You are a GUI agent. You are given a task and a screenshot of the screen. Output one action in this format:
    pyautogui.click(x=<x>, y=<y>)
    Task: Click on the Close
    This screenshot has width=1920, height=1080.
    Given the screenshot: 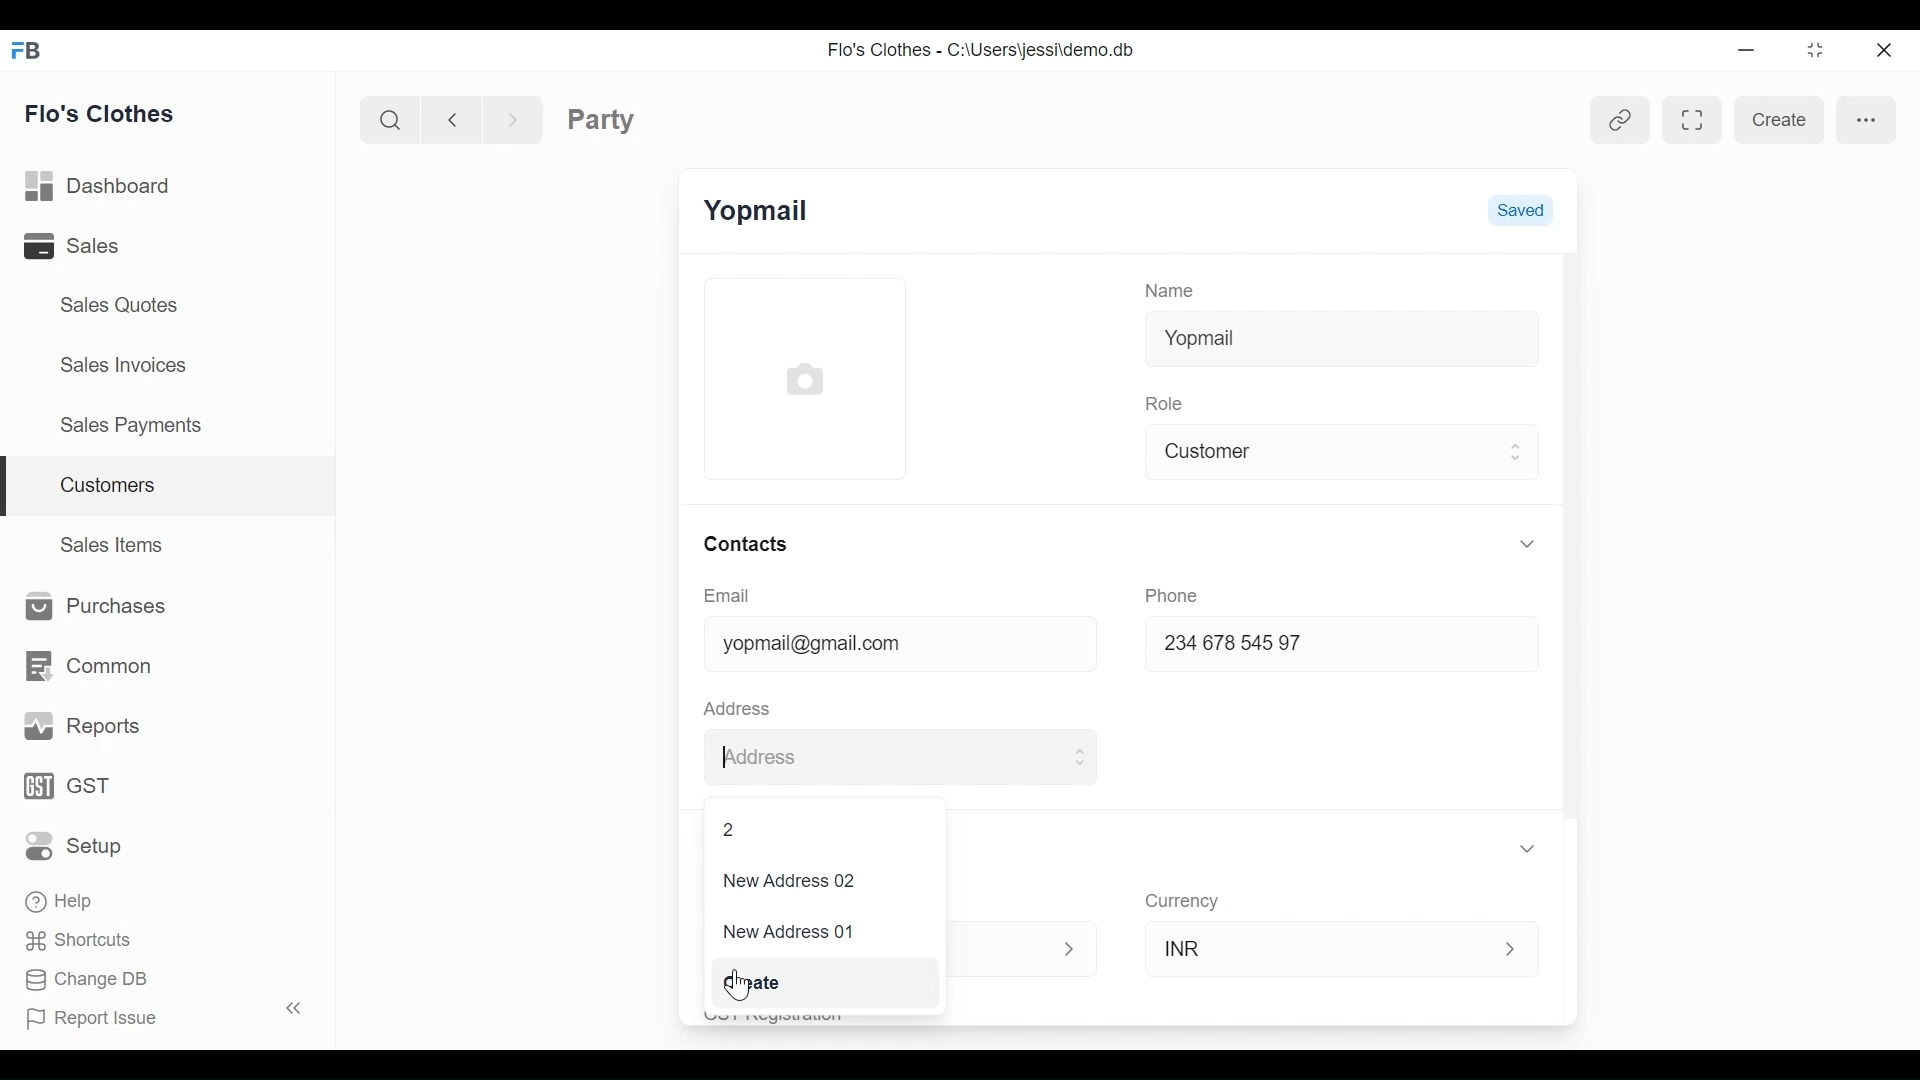 What is the action you would take?
    pyautogui.click(x=1881, y=49)
    